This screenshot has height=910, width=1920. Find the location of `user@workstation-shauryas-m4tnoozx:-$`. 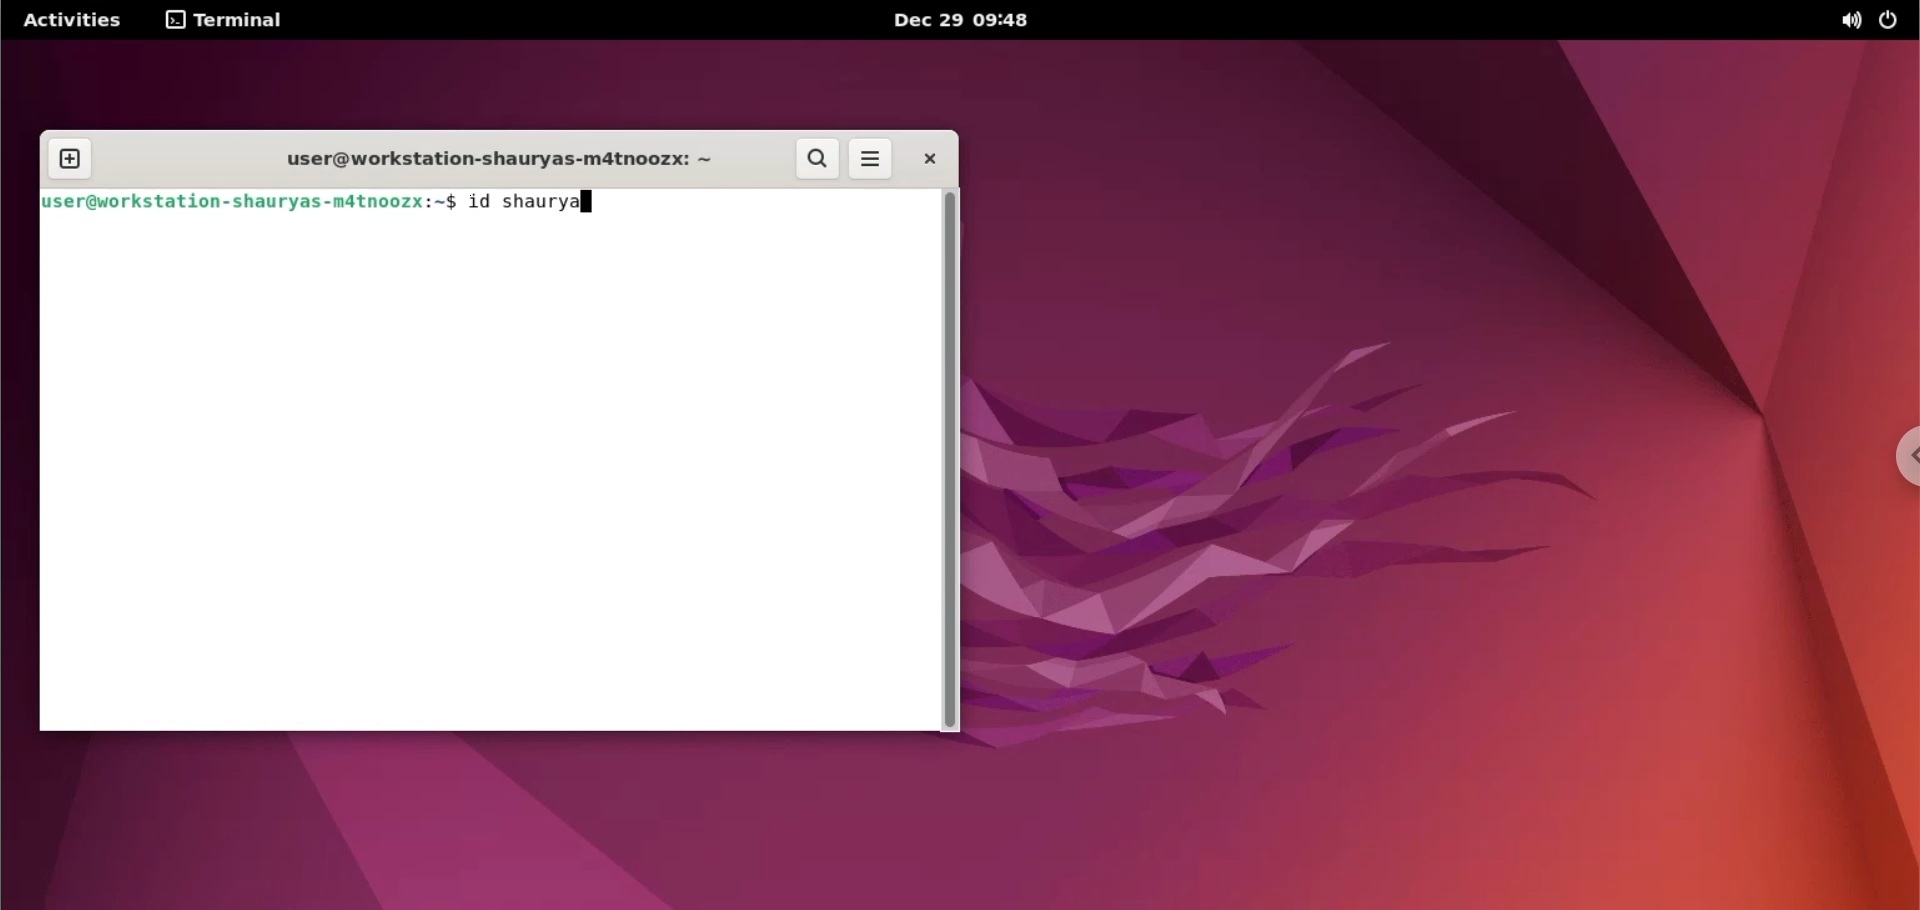

user@workstation-shauryas-m4tnoozx:-$ is located at coordinates (250, 203).